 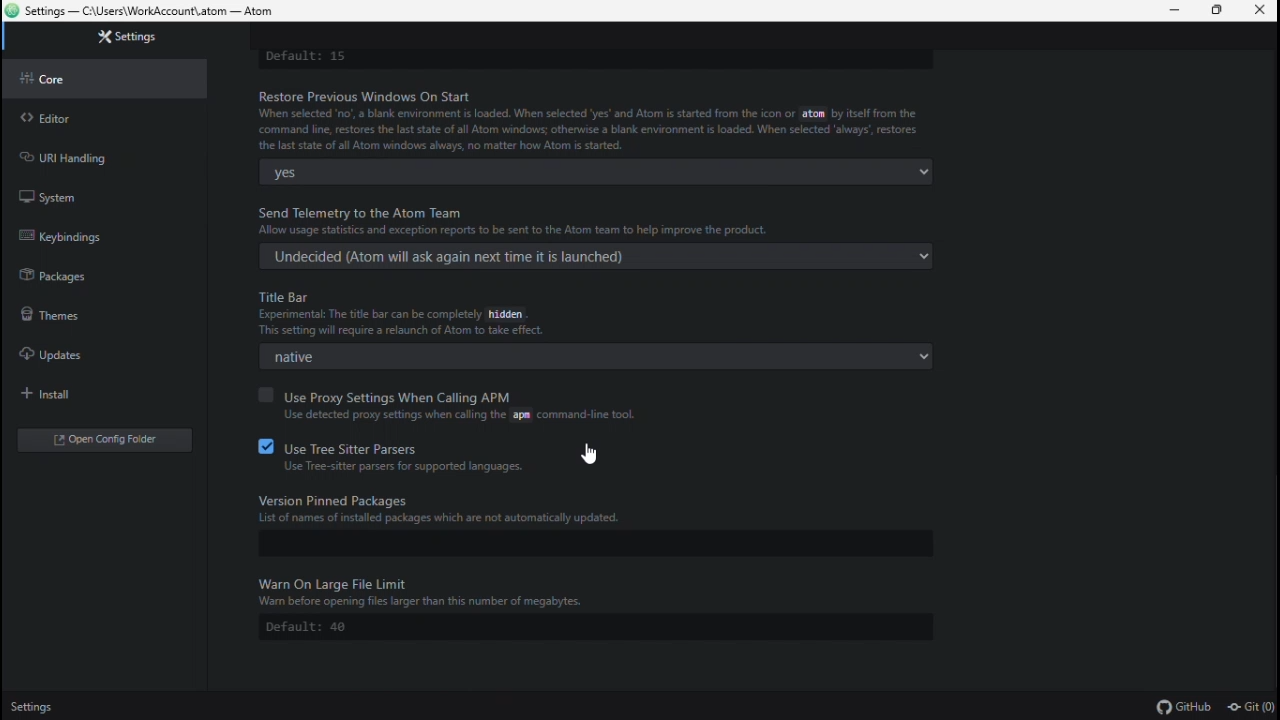 I want to click on URL handling, so click(x=88, y=156).